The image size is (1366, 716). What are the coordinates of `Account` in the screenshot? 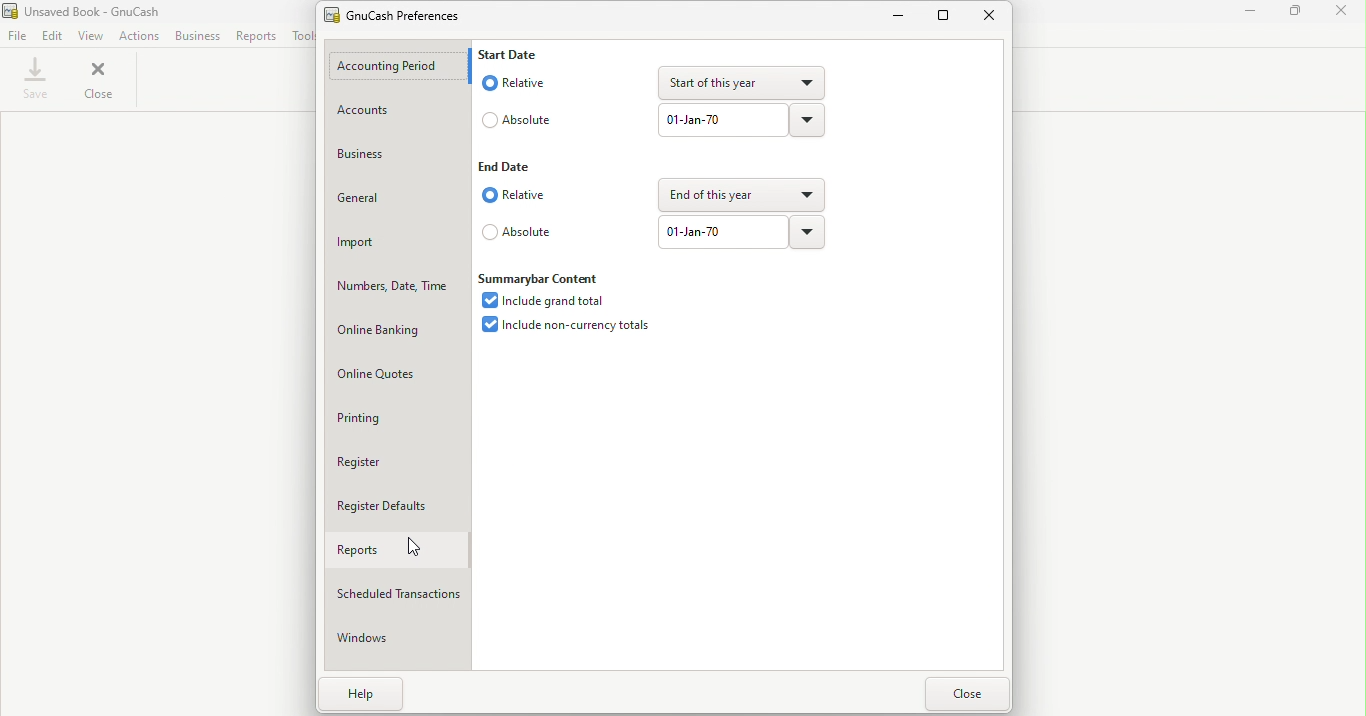 It's located at (398, 112).